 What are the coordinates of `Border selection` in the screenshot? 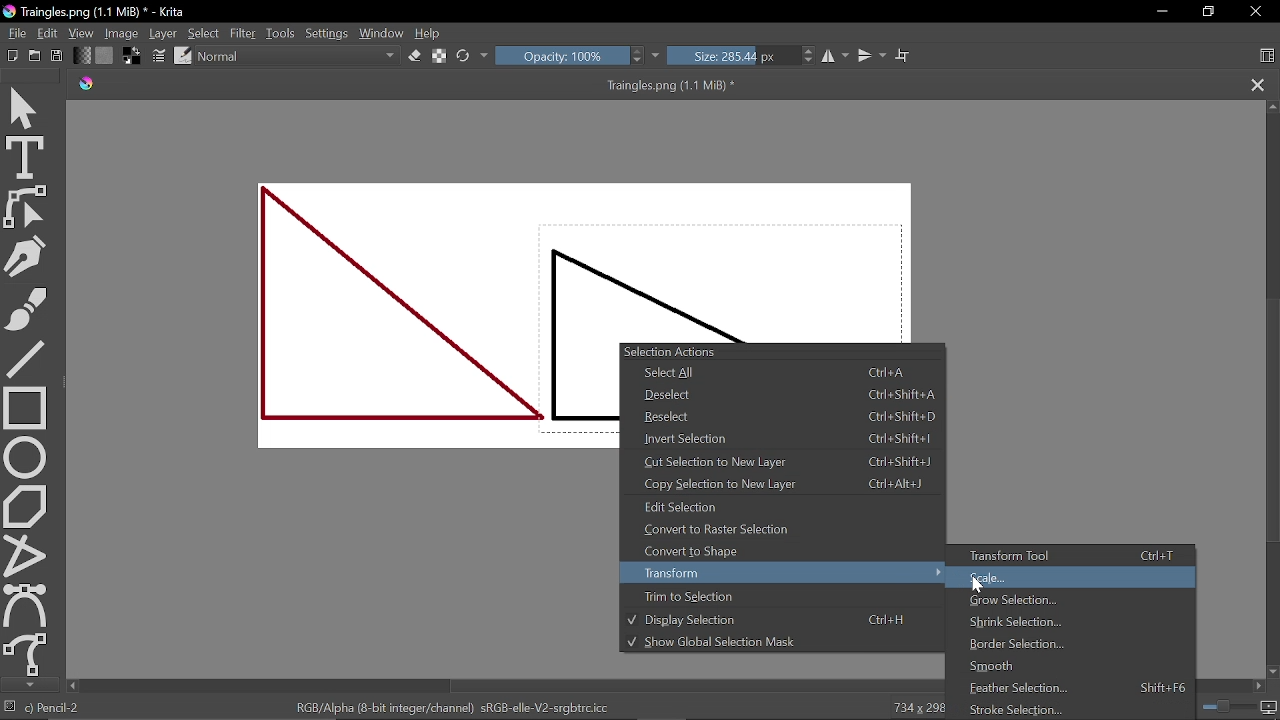 It's located at (1069, 646).